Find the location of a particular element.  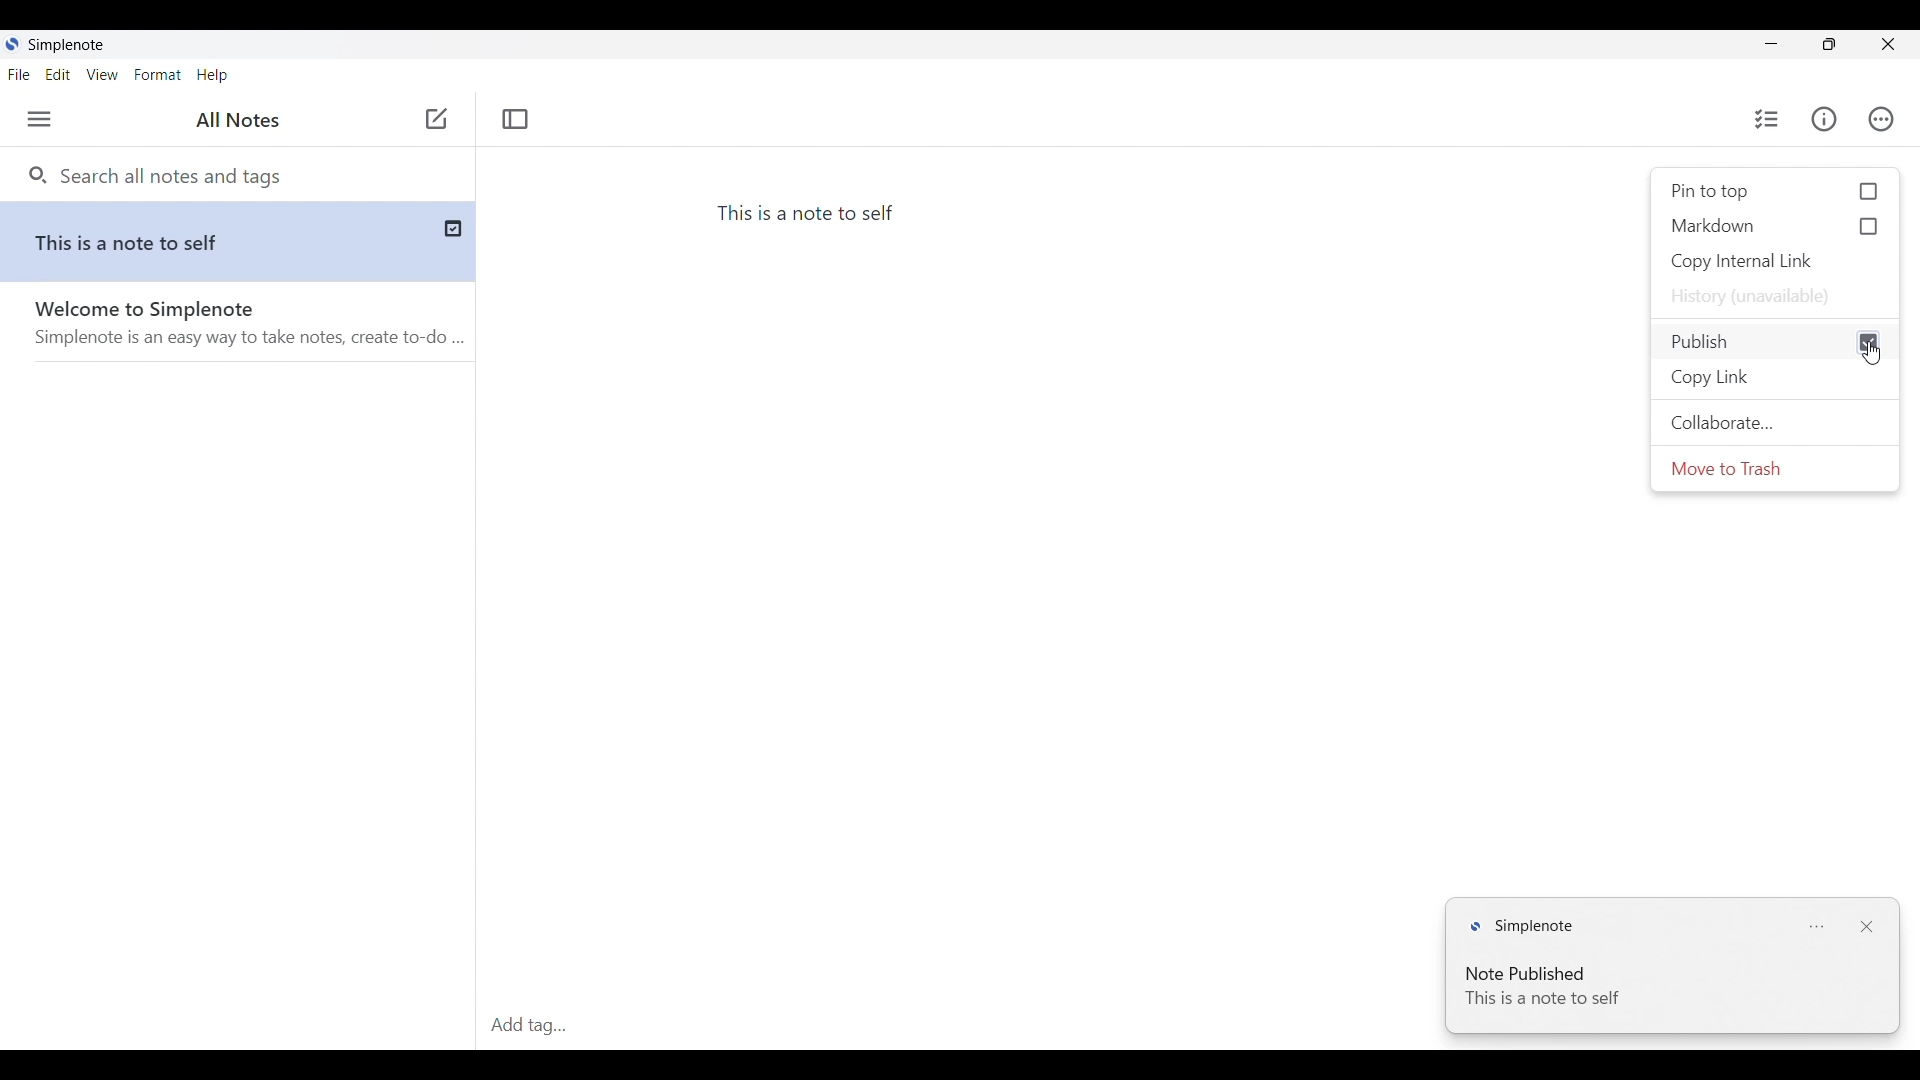

Resize is located at coordinates (1829, 44).